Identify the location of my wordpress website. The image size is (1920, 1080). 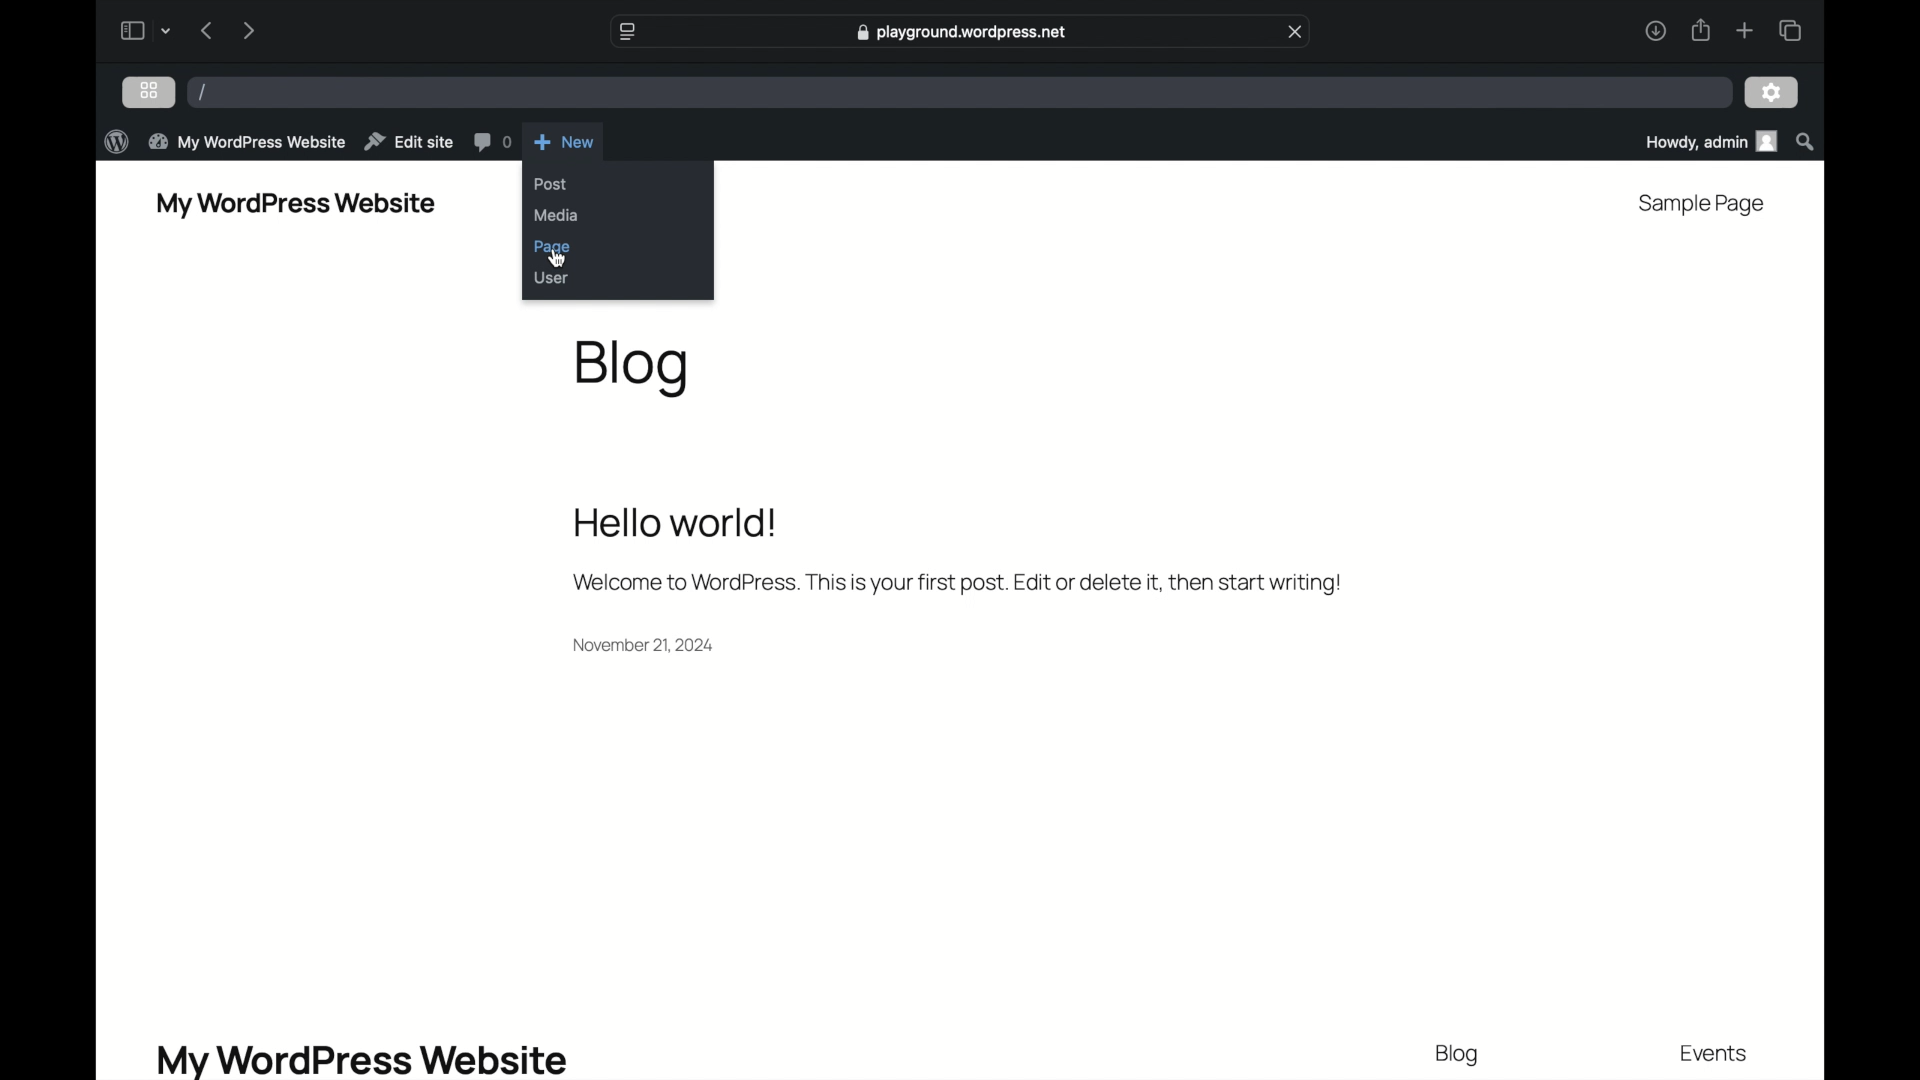
(364, 1059).